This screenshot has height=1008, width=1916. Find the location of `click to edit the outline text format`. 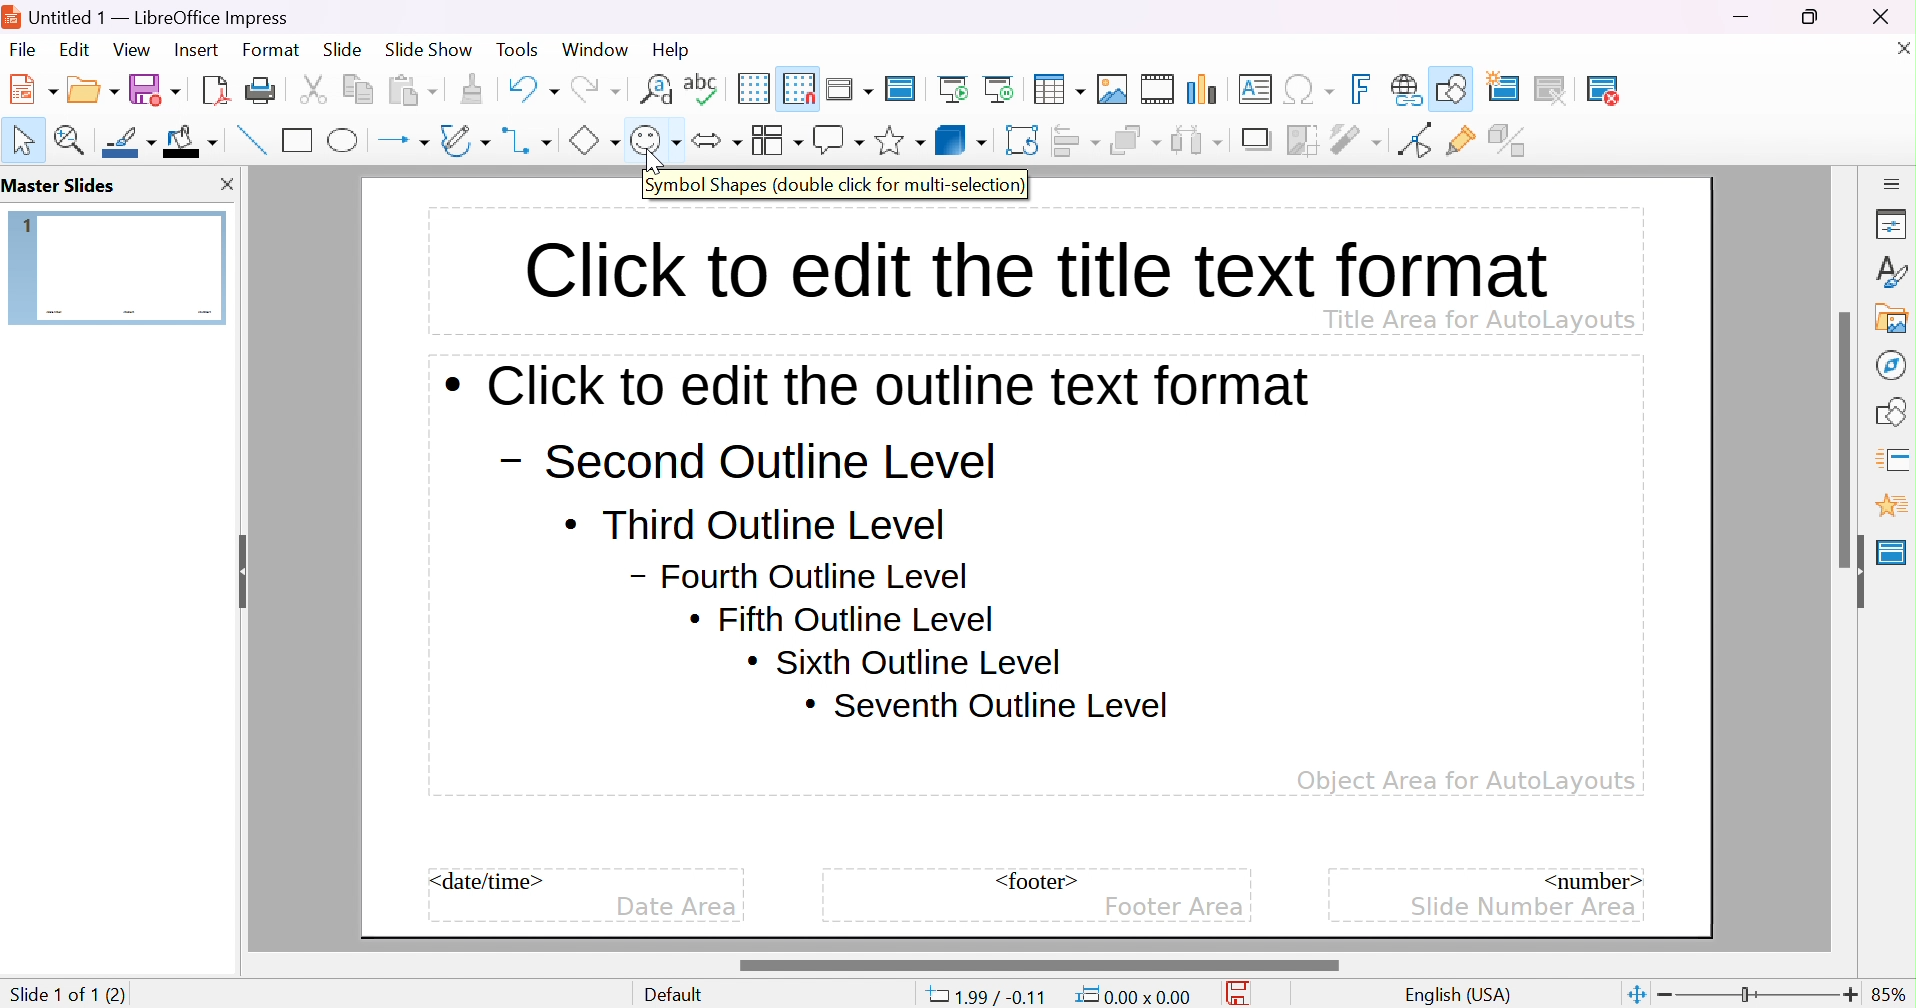

click to edit the outline text format is located at coordinates (879, 385).